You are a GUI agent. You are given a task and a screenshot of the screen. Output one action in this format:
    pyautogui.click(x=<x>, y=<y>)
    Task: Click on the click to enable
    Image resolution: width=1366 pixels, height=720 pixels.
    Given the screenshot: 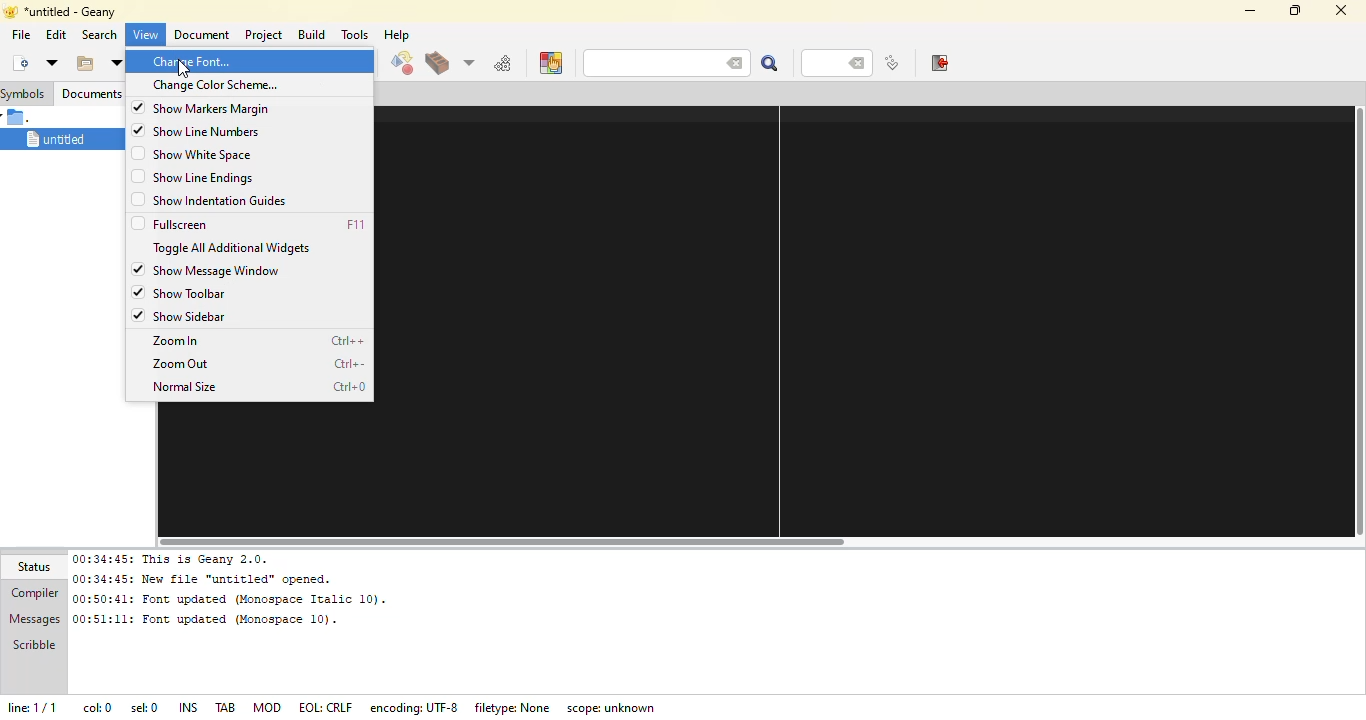 What is the action you would take?
    pyautogui.click(x=136, y=154)
    